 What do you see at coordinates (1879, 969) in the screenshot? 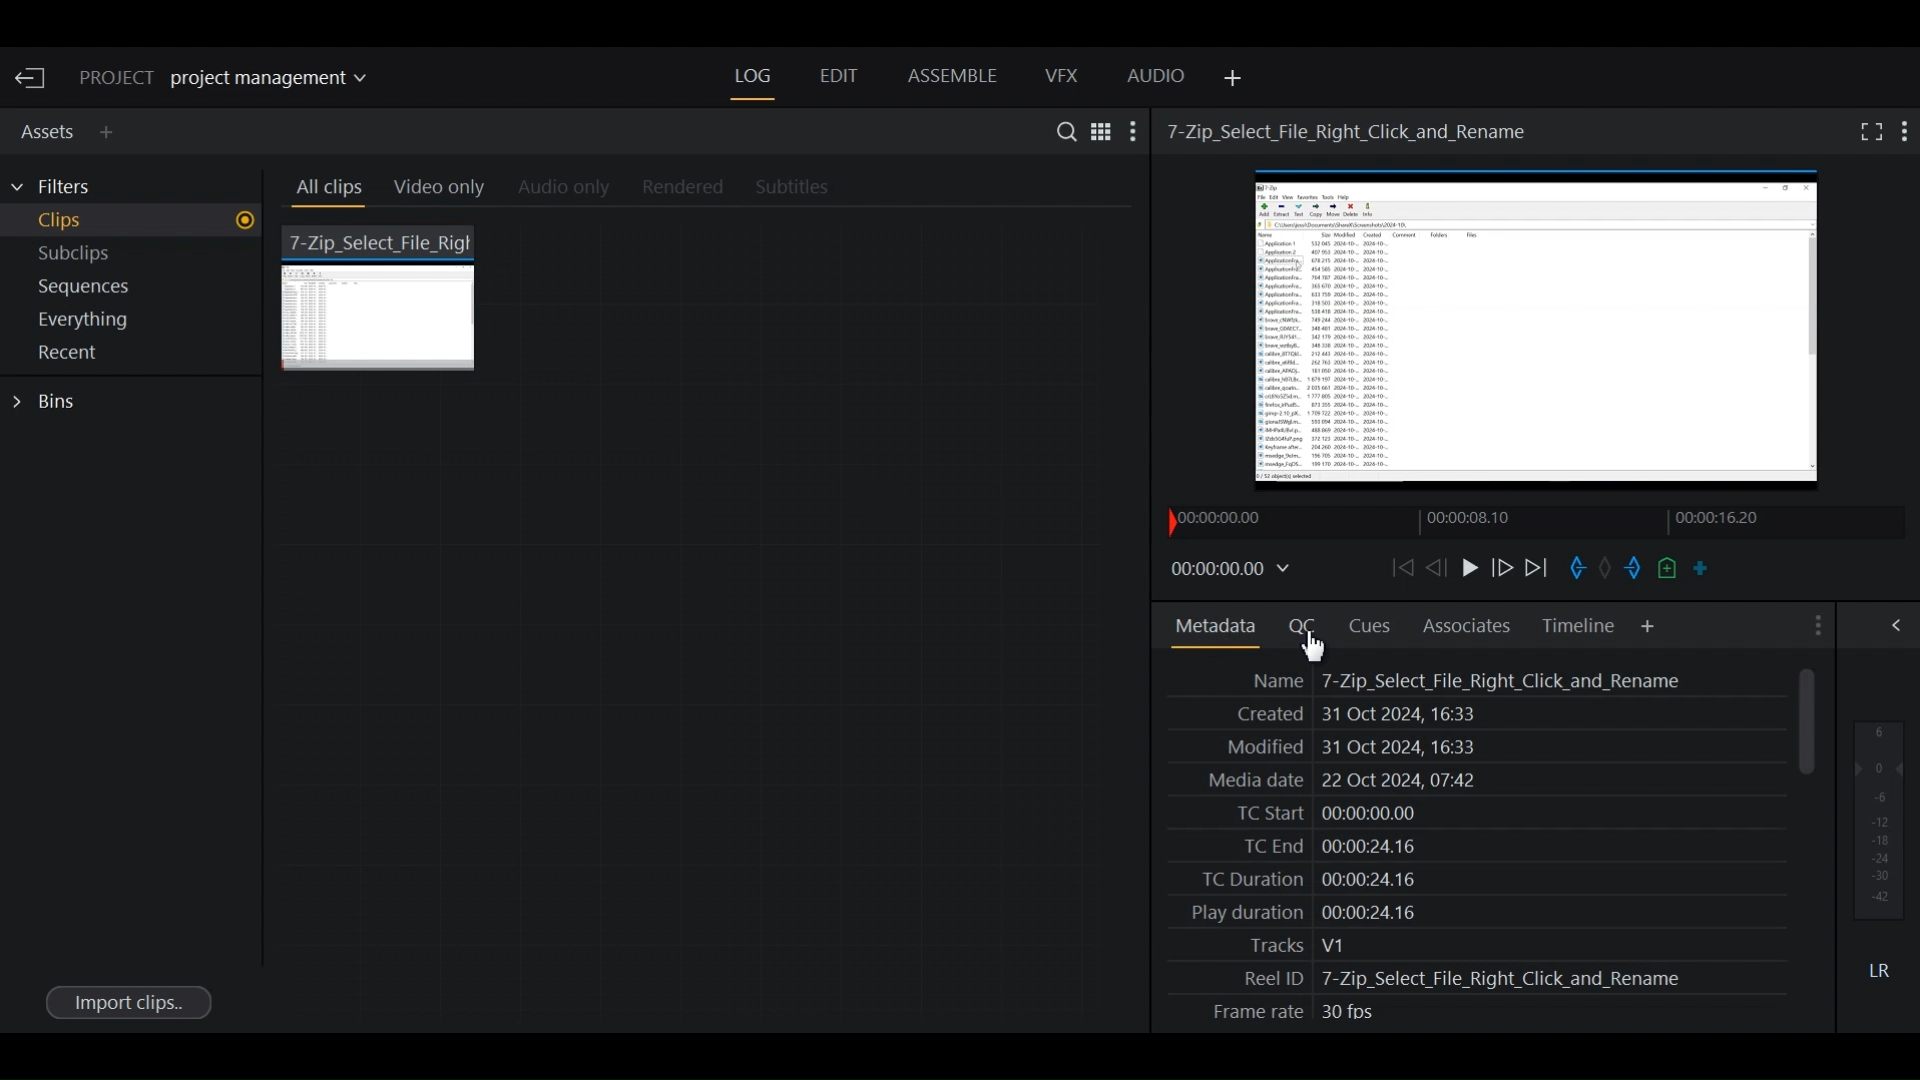
I see `Mute` at bounding box center [1879, 969].